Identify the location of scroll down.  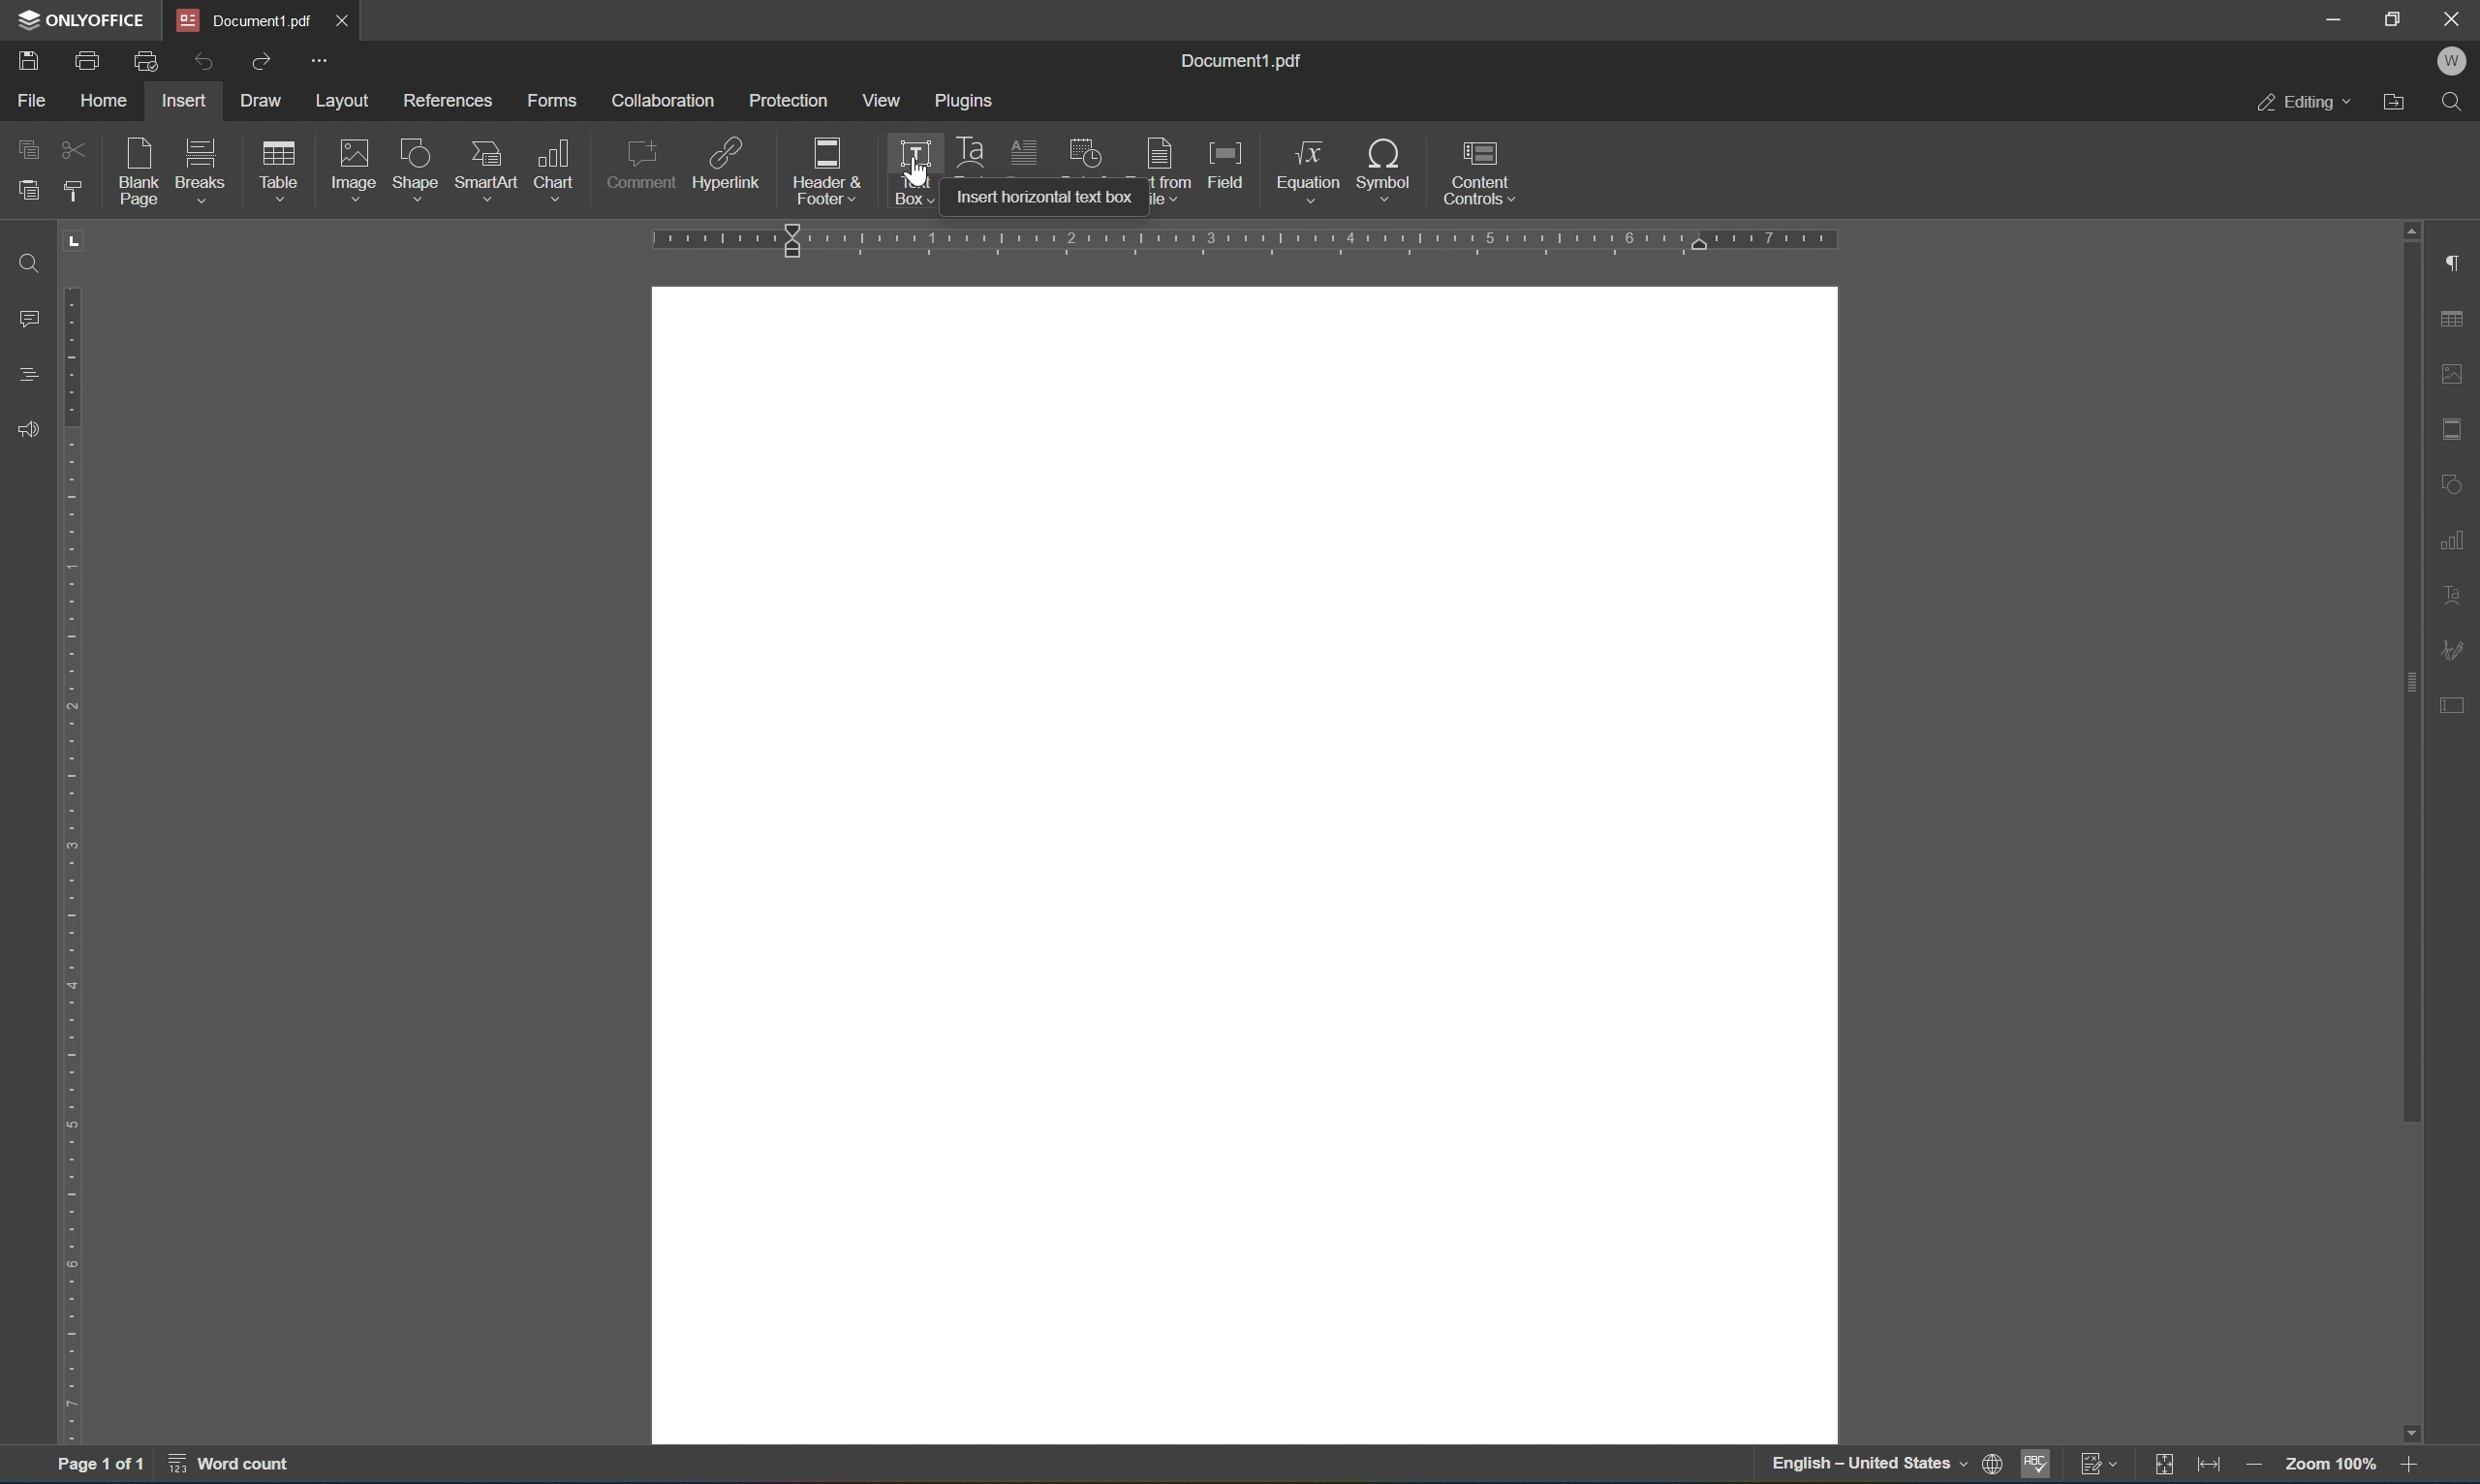
(2410, 1433).